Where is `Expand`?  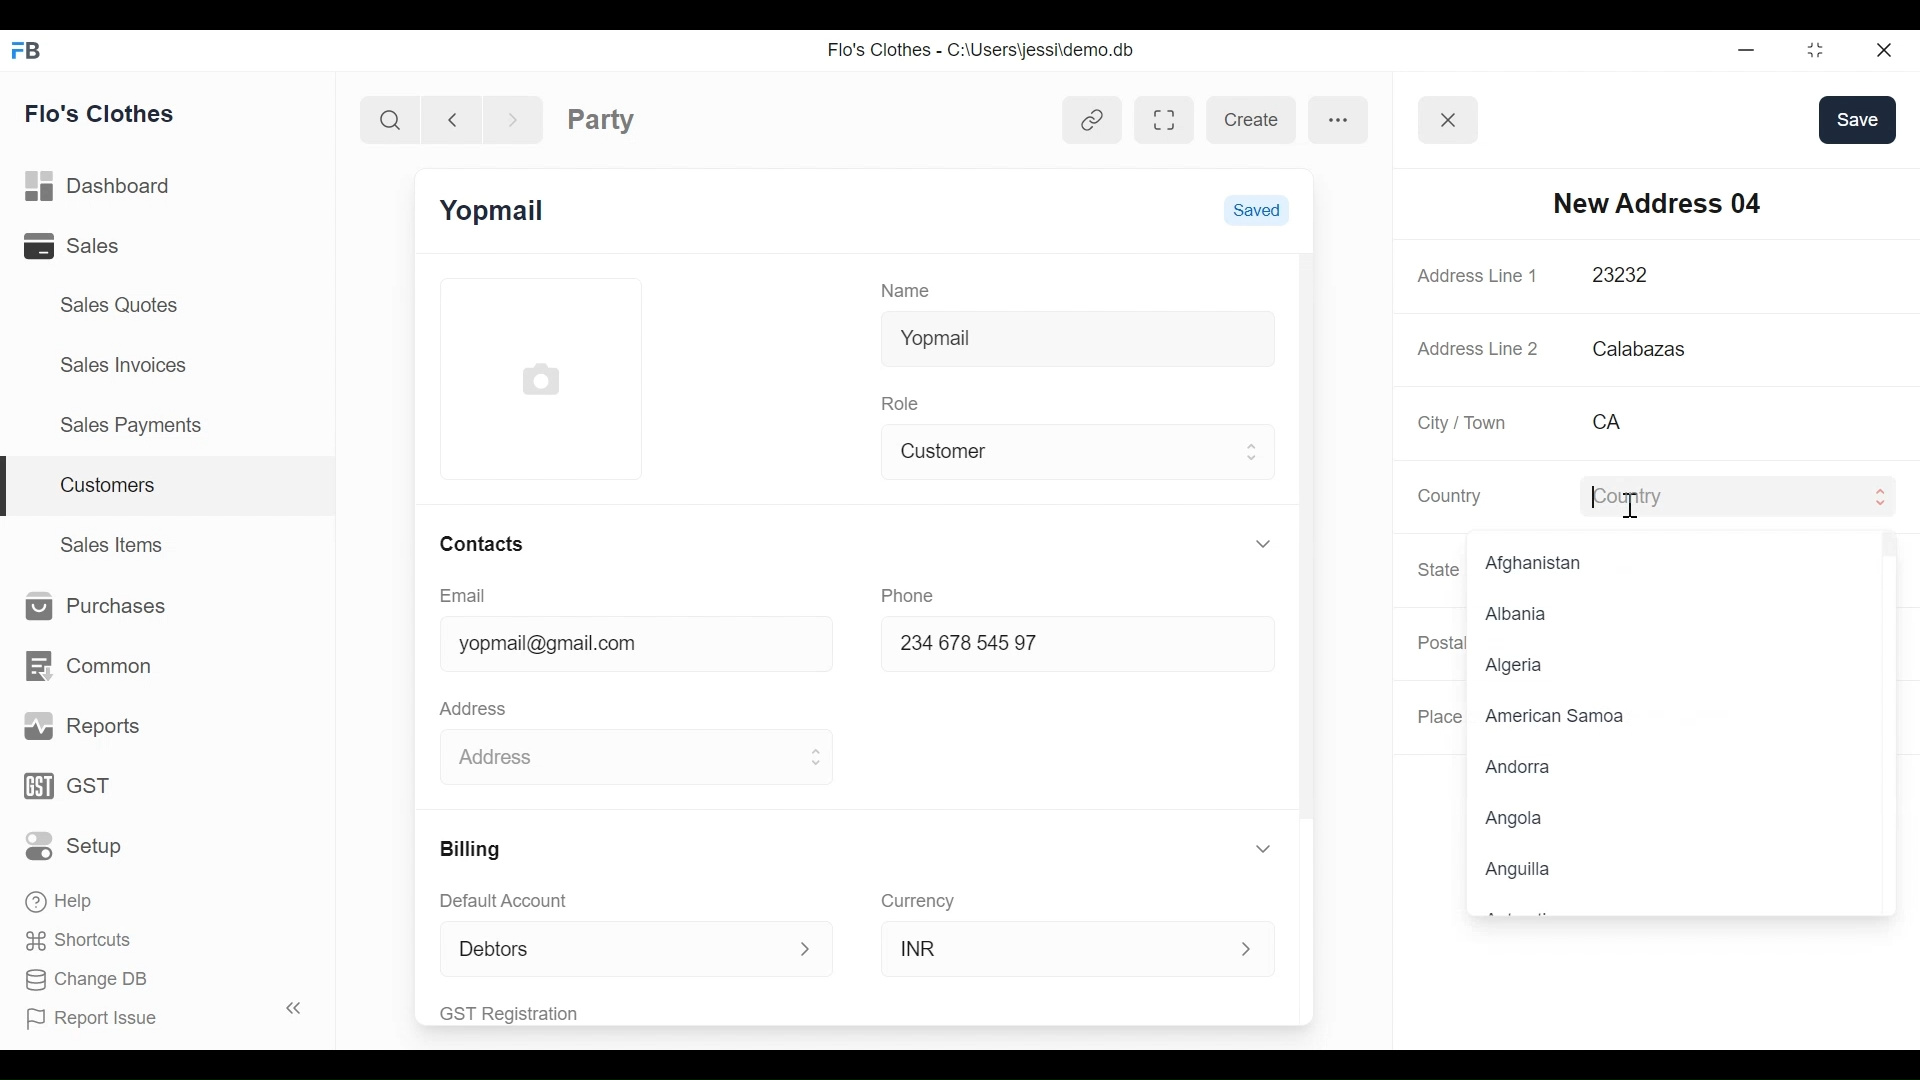
Expand is located at coordinates (1254, 451).